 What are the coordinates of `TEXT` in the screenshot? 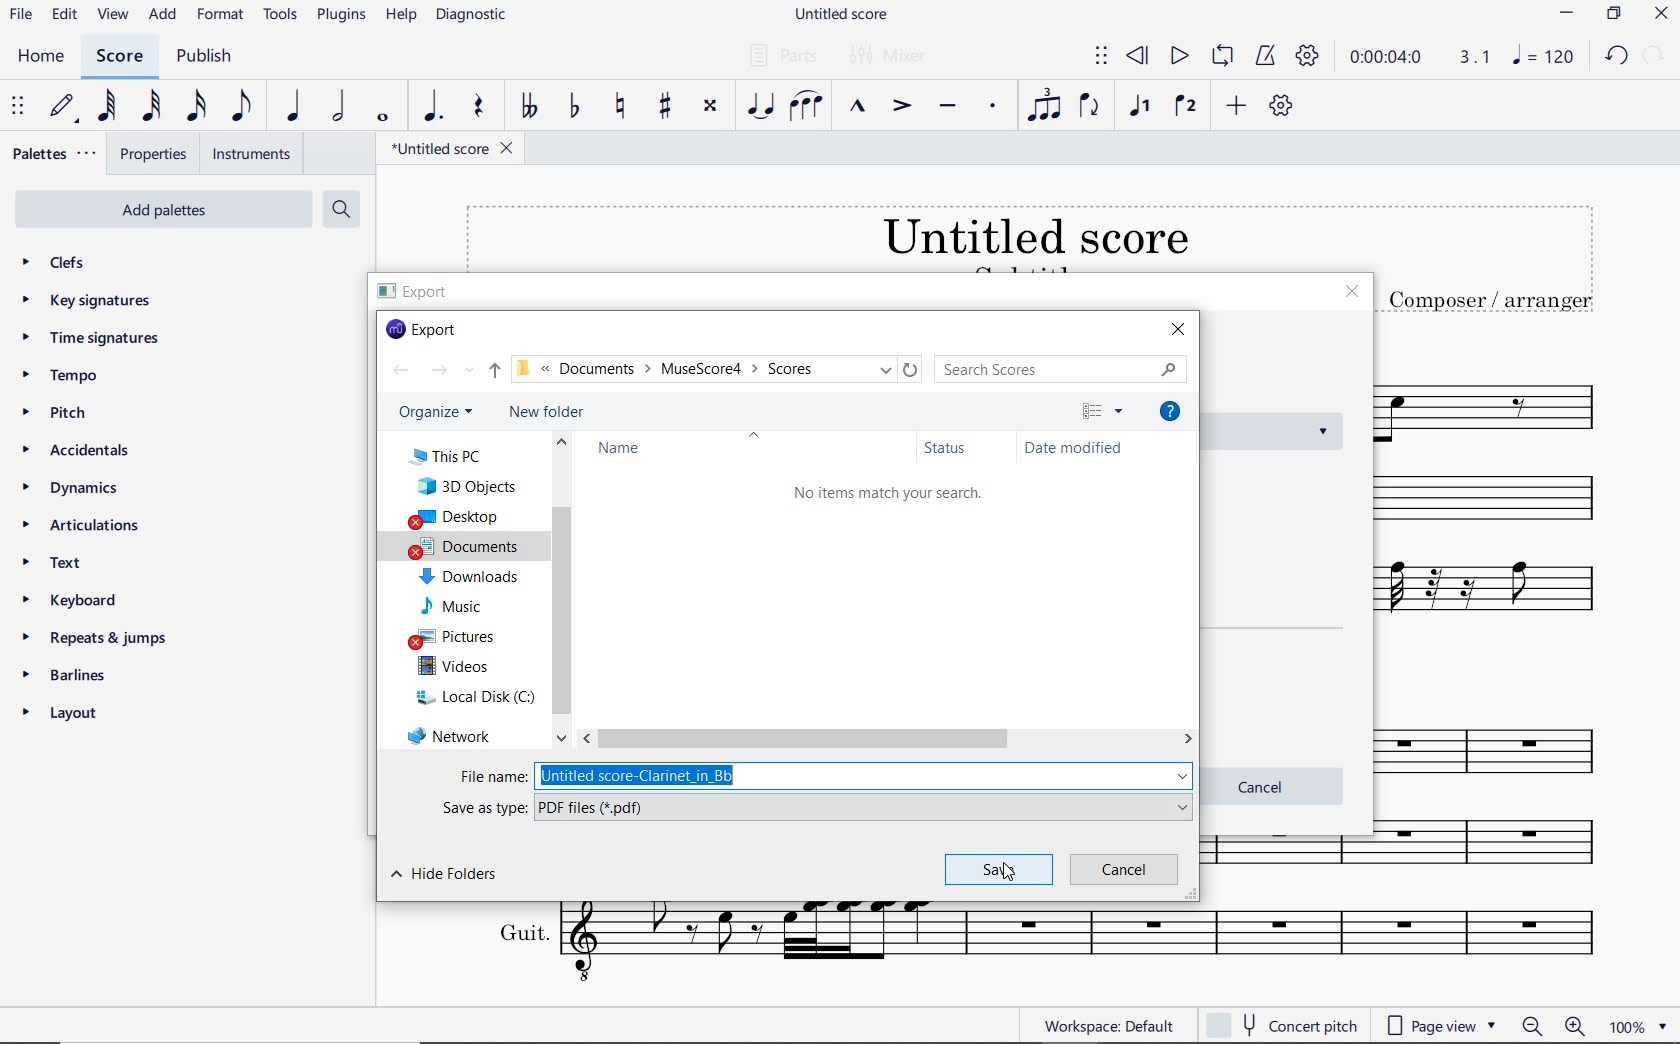 It's located at (64, 565).